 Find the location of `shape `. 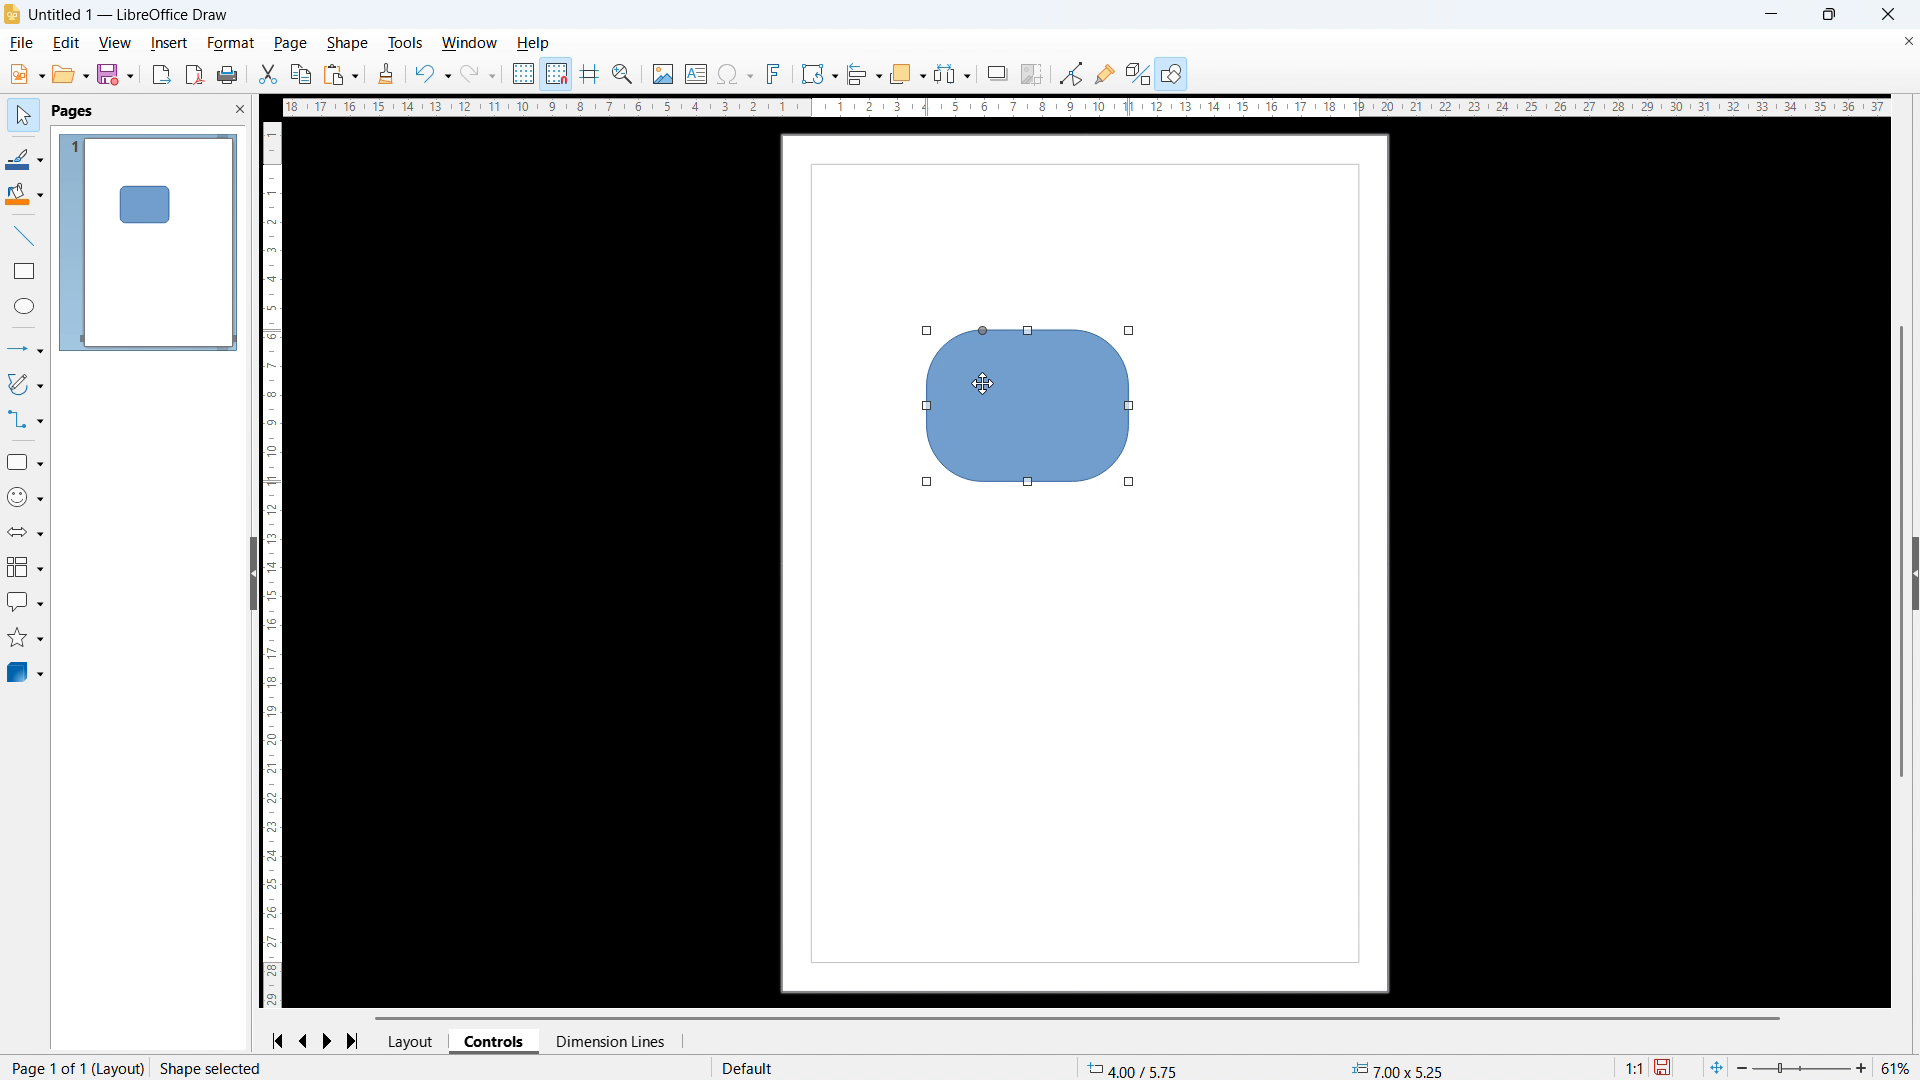

shape  is located at coordinates (347, 43).